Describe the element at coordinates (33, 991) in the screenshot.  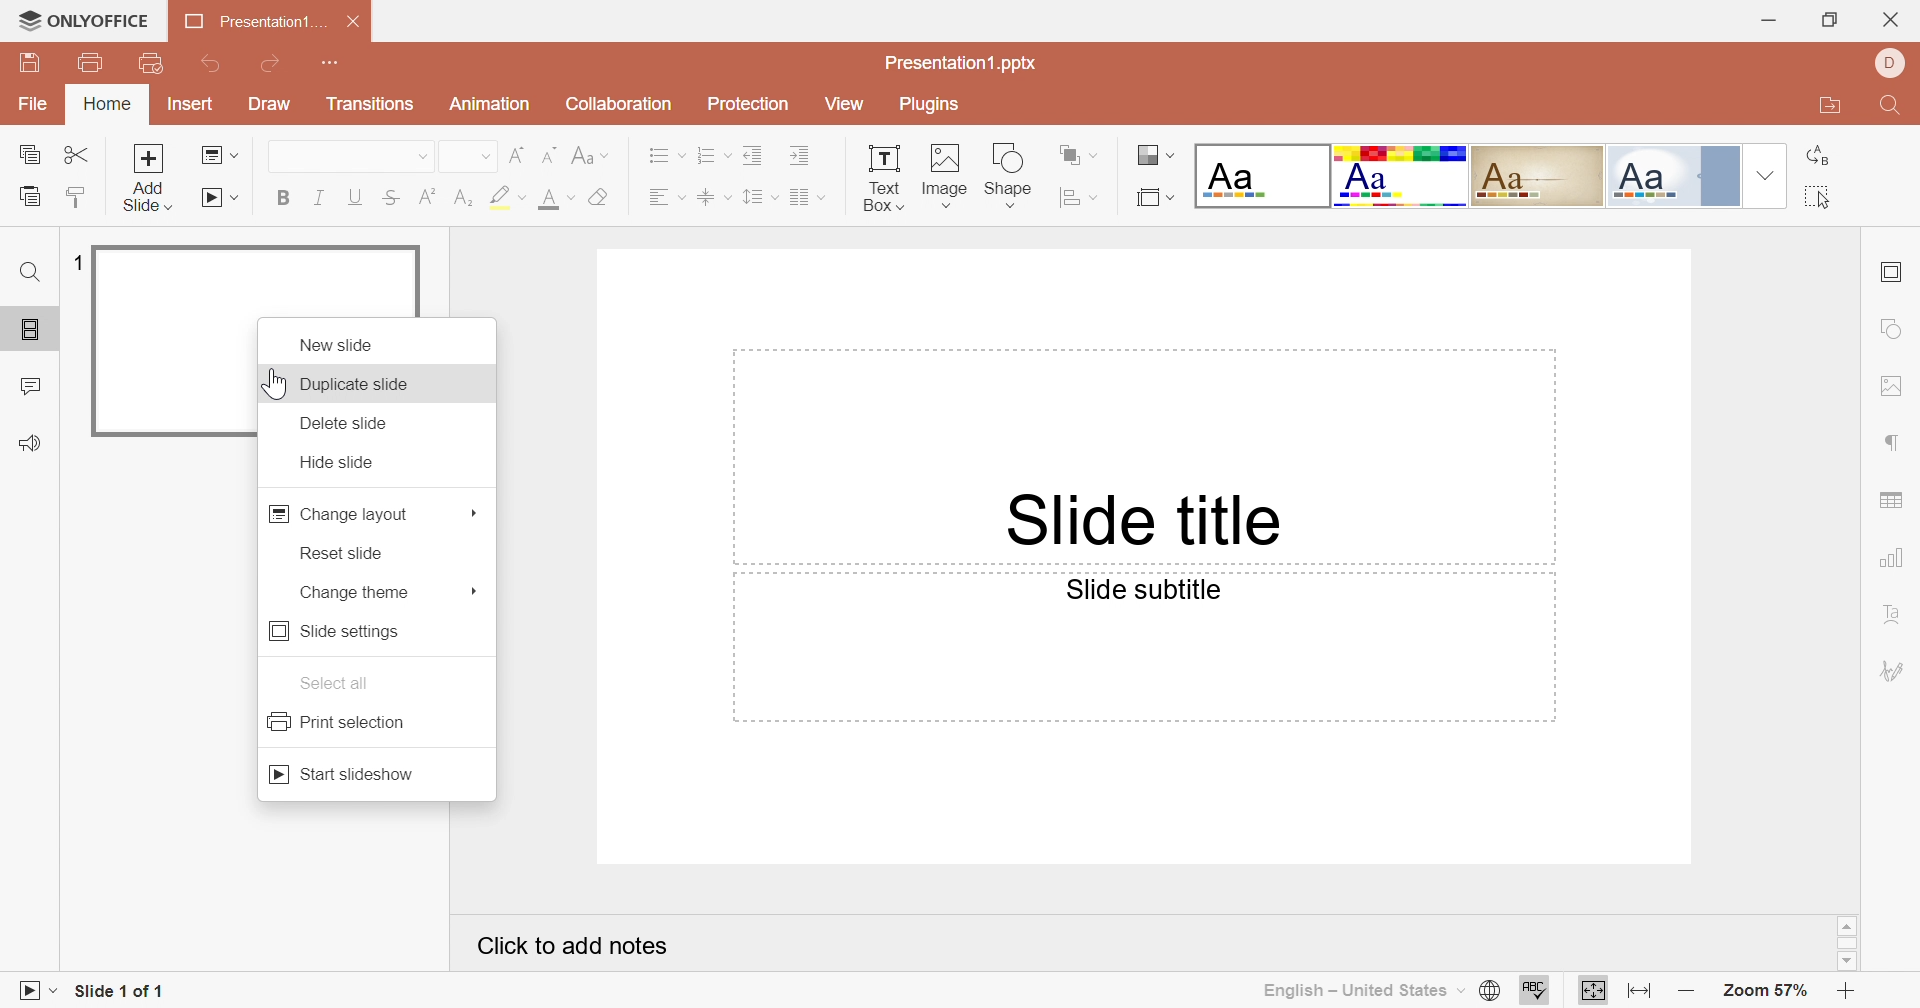
I see `Start slideshow` at that location.